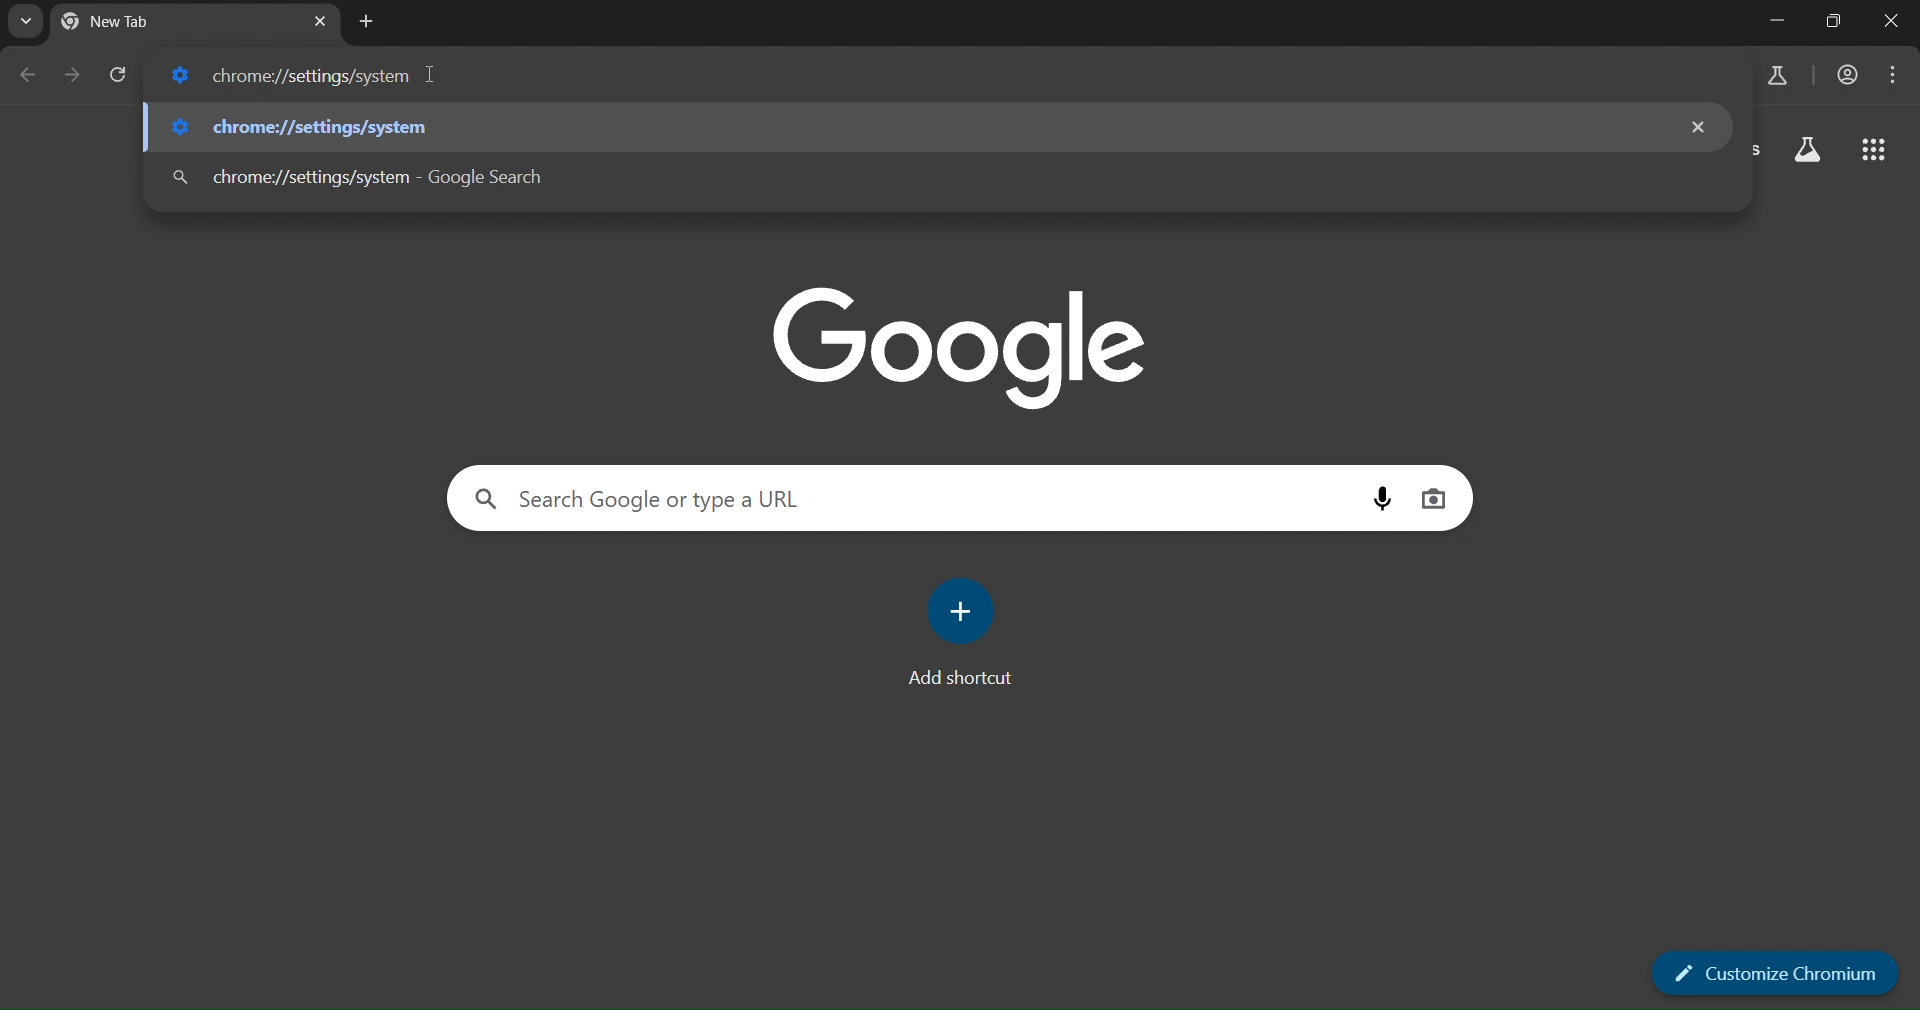  Describe the element at coordinates (428, 82) in the screenshot. I see `cursor` at that location.